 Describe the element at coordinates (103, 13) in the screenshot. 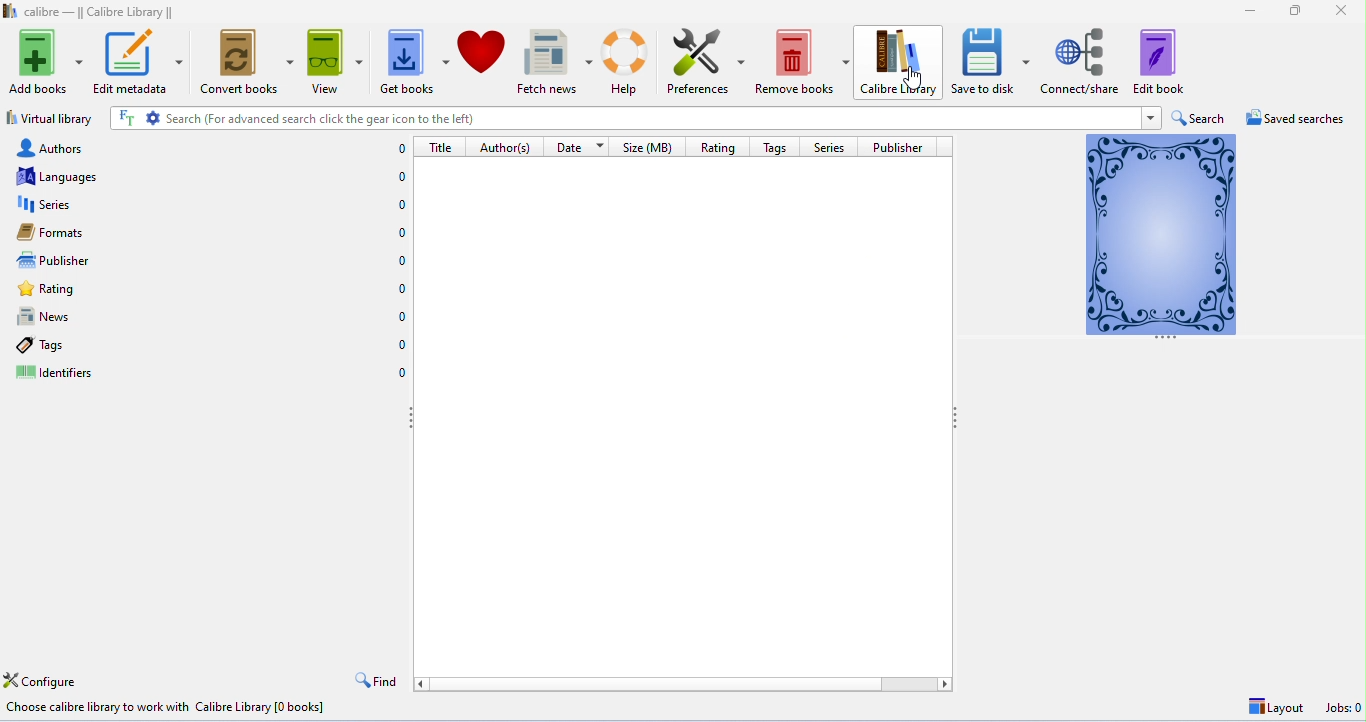

I see `calibre — || Calibre Library ||` at that location.